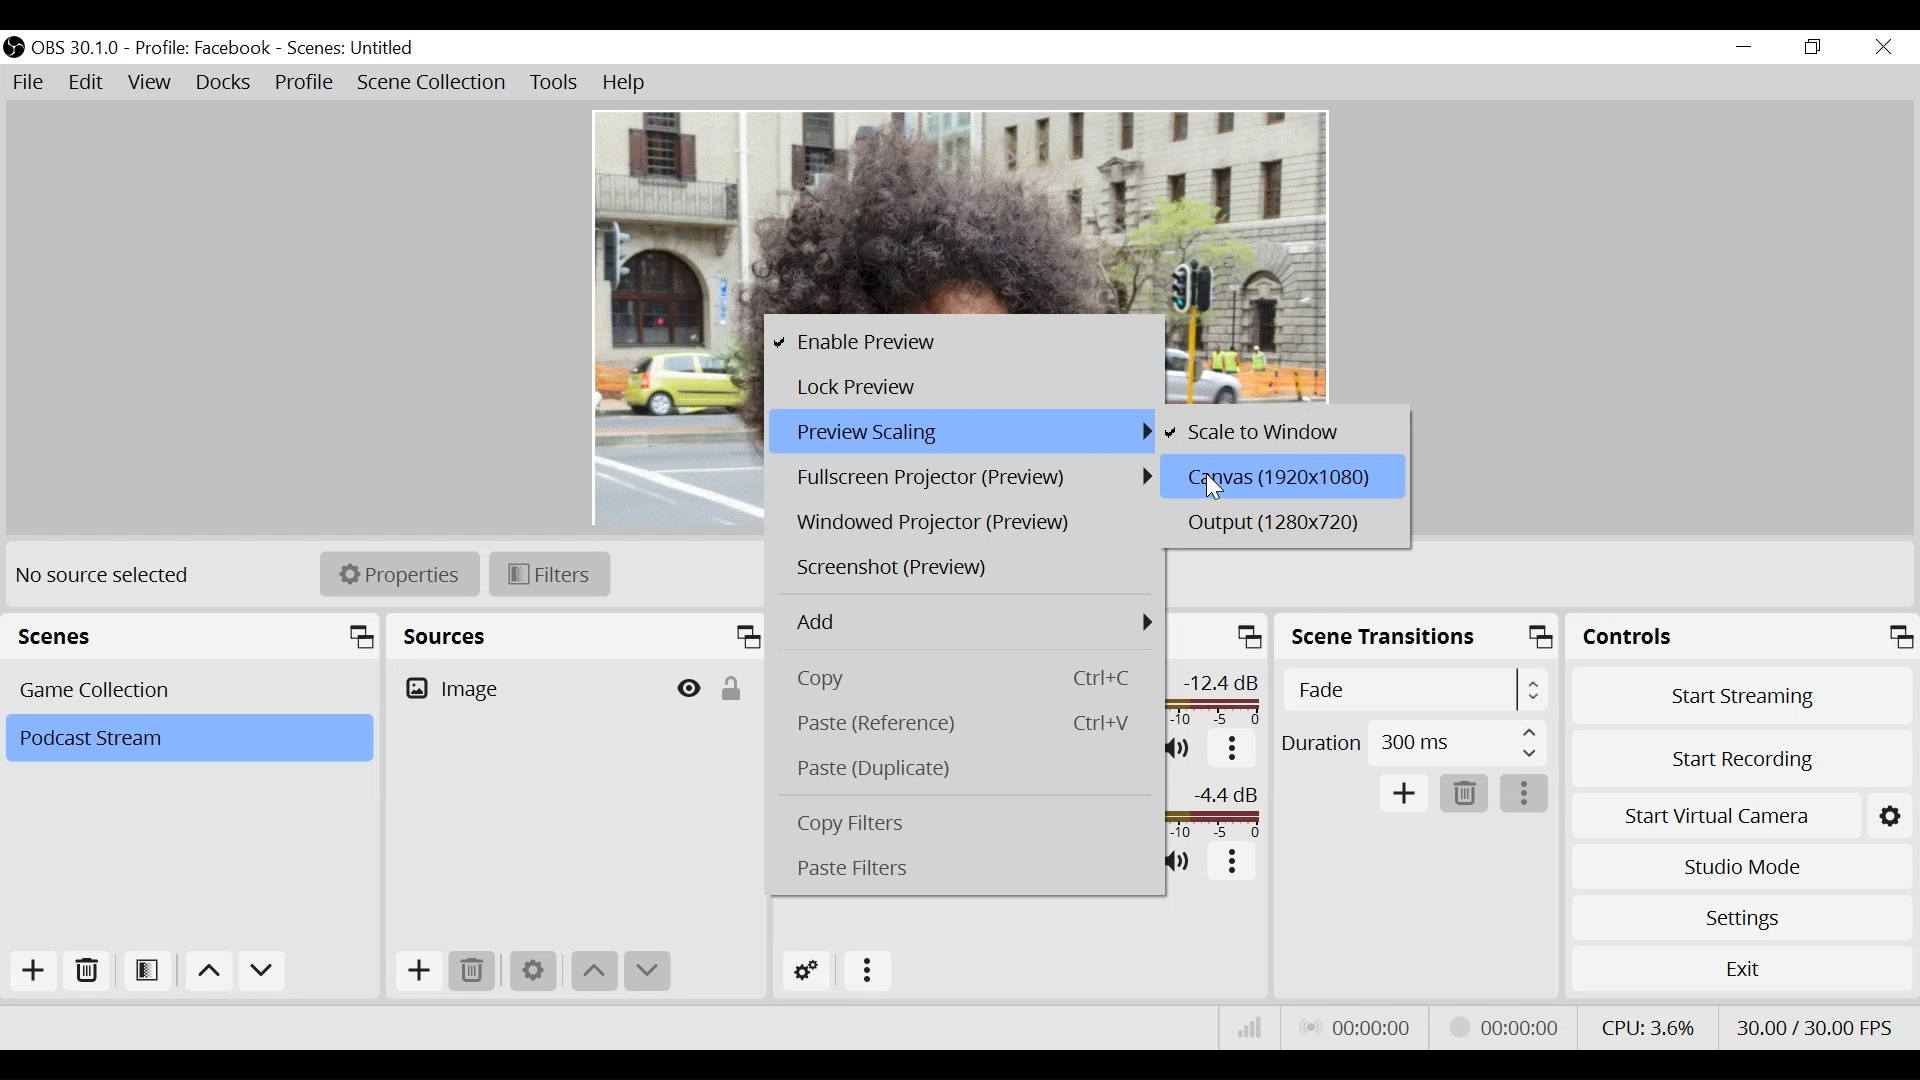 The height and width of the screenshot is (1080, 1920). I want to click on Lock Preview, so click(963, 389).